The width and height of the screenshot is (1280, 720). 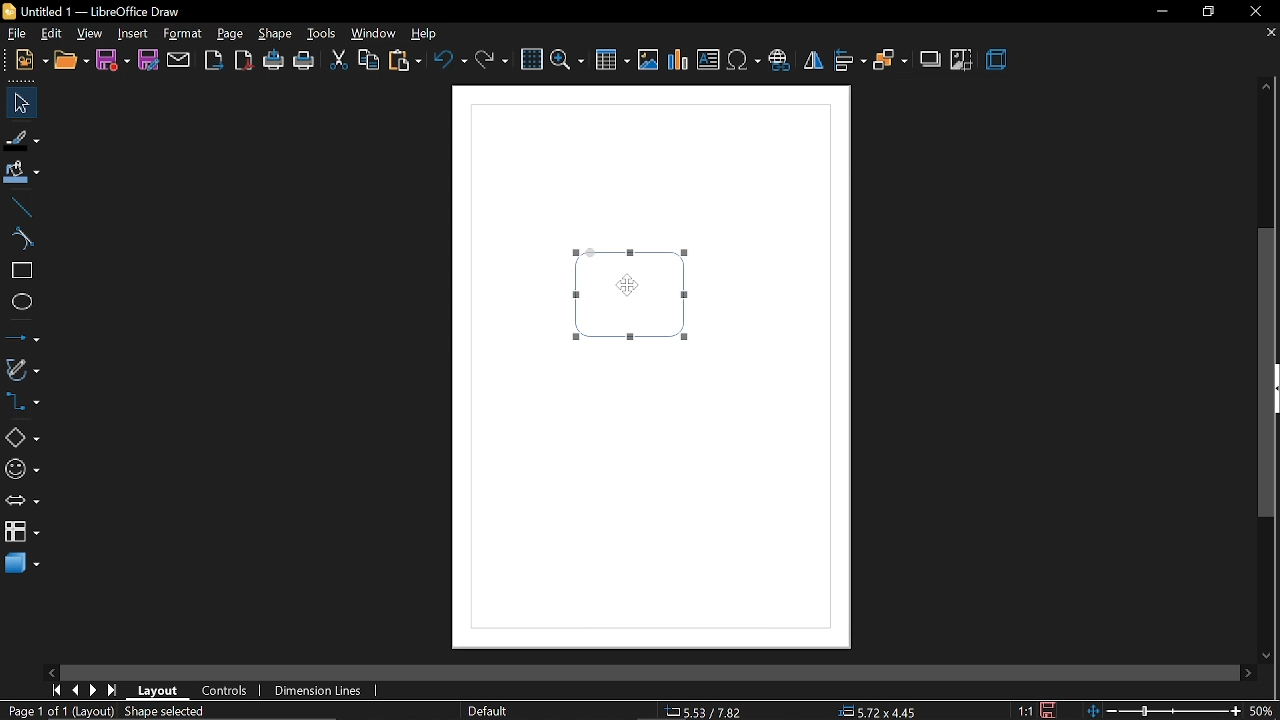 I want to click on position, so click(x=882, y=712).